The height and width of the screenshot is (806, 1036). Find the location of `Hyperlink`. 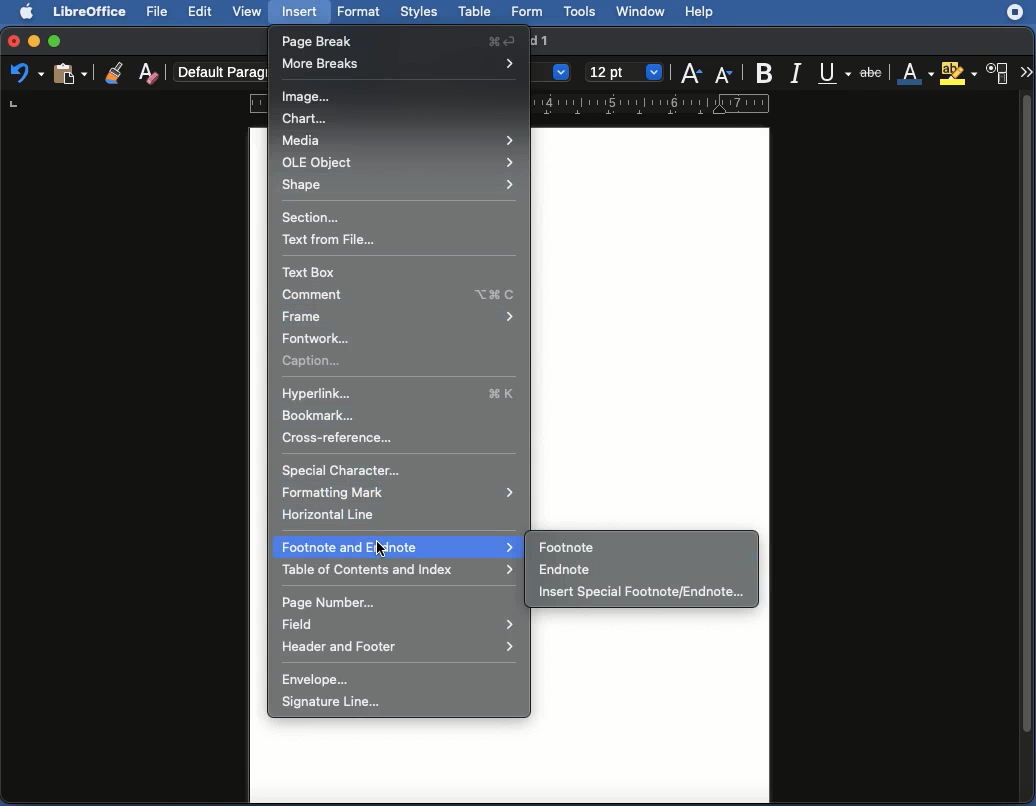

Hyperlink is located at coordinates (399, 393).